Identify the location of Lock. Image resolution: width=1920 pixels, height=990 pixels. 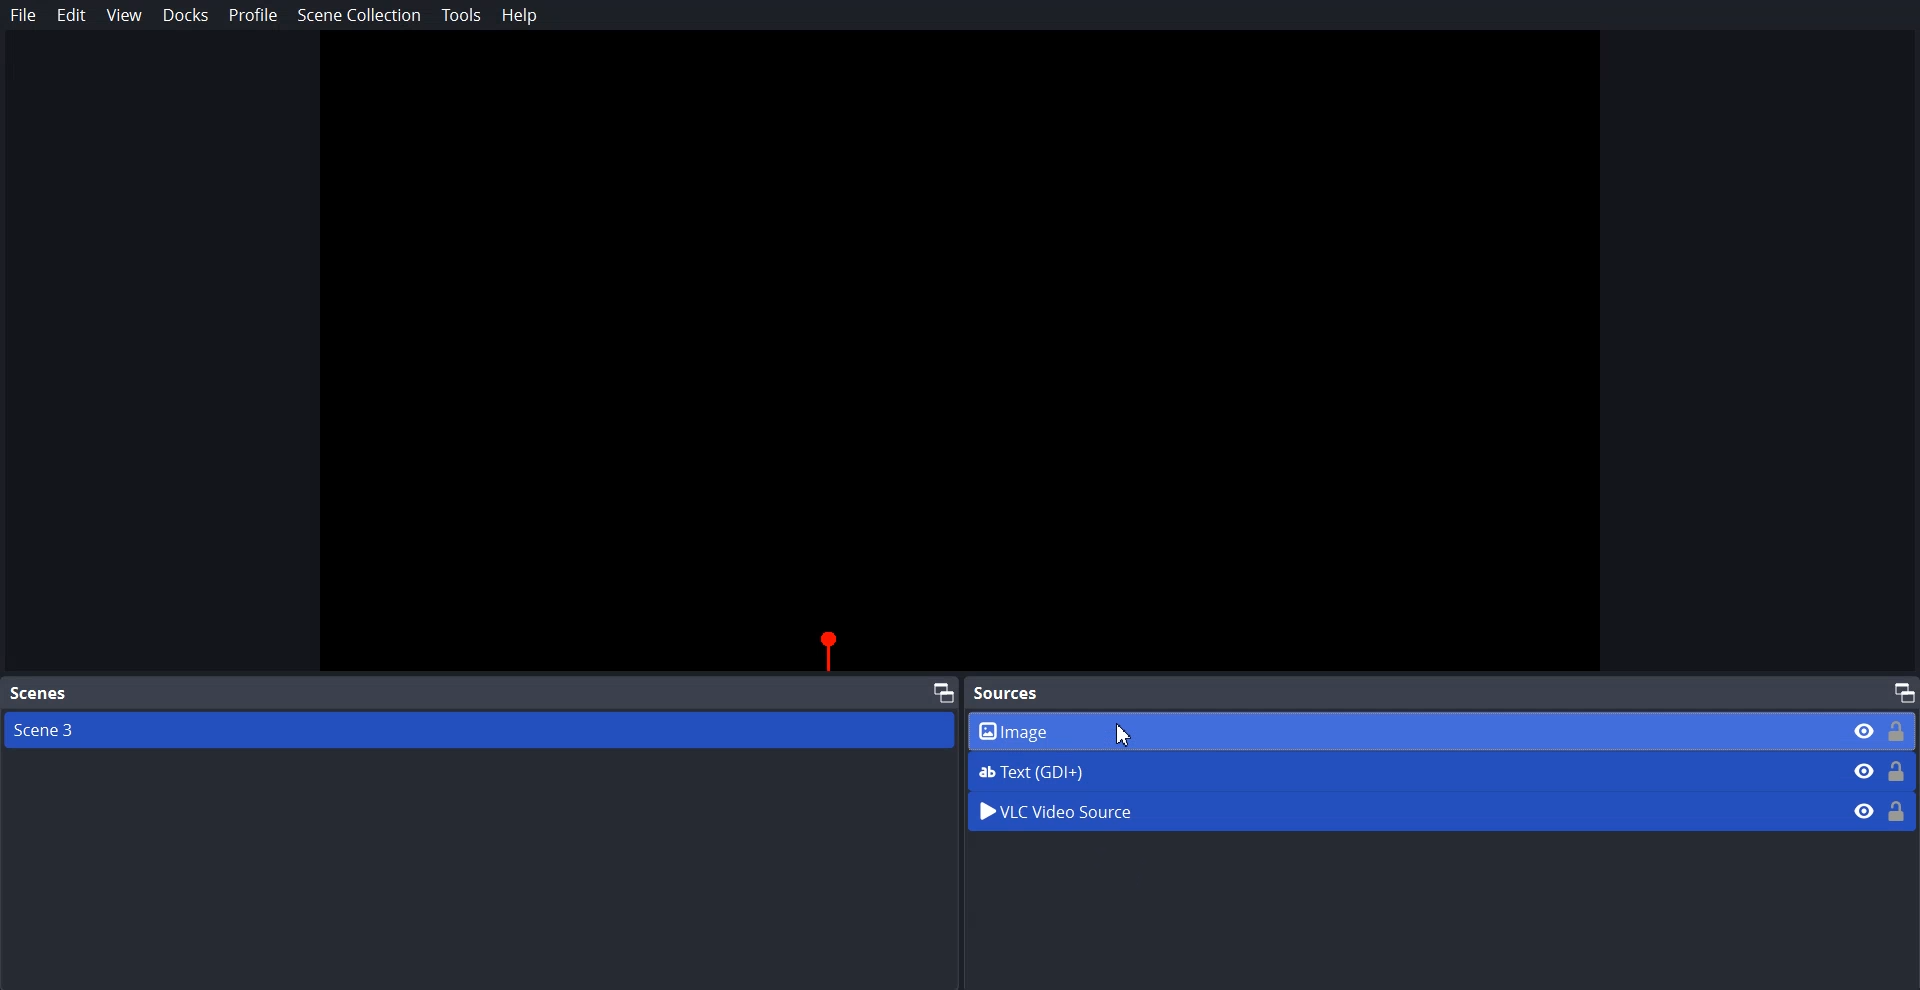
(1898, 810).